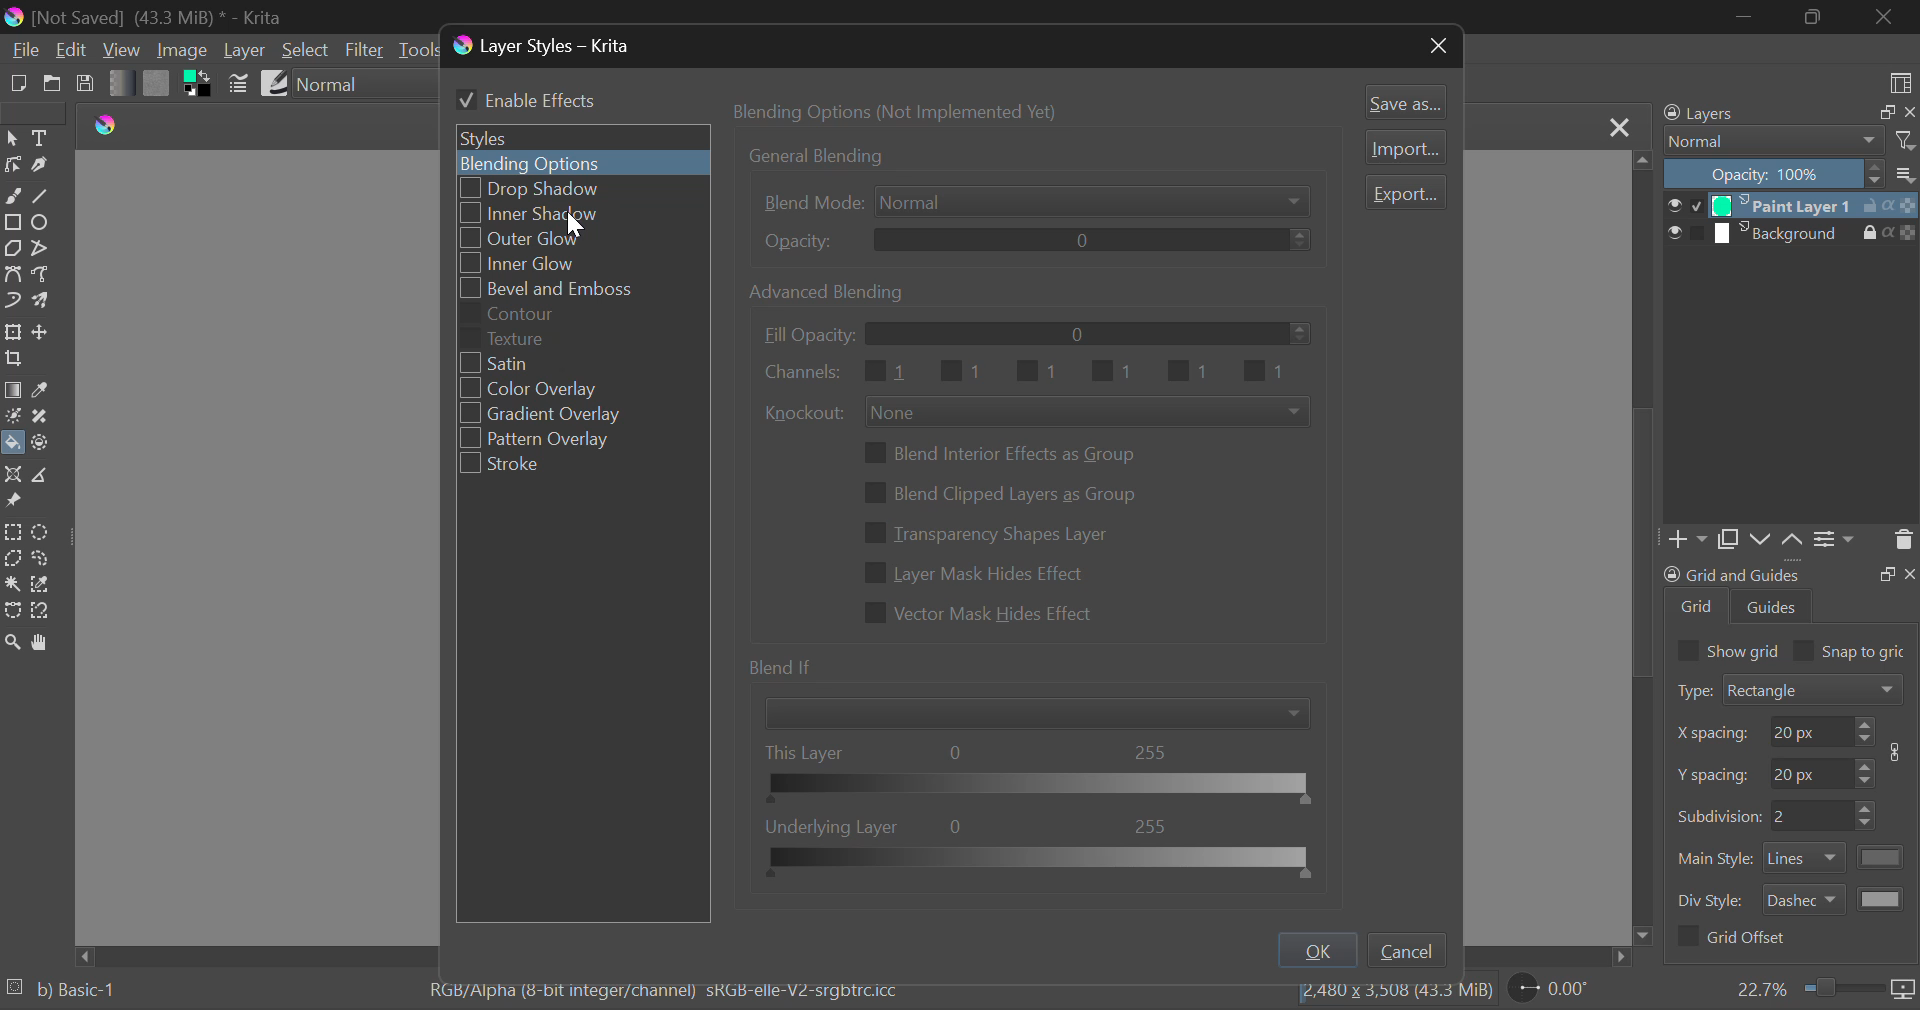 Image resolution: width=1920 pixels, height=1010 pixels. What do you see at coordinates (12, 247) in the screenshot?
I see `Polygon` at bounding box center [12, 247].